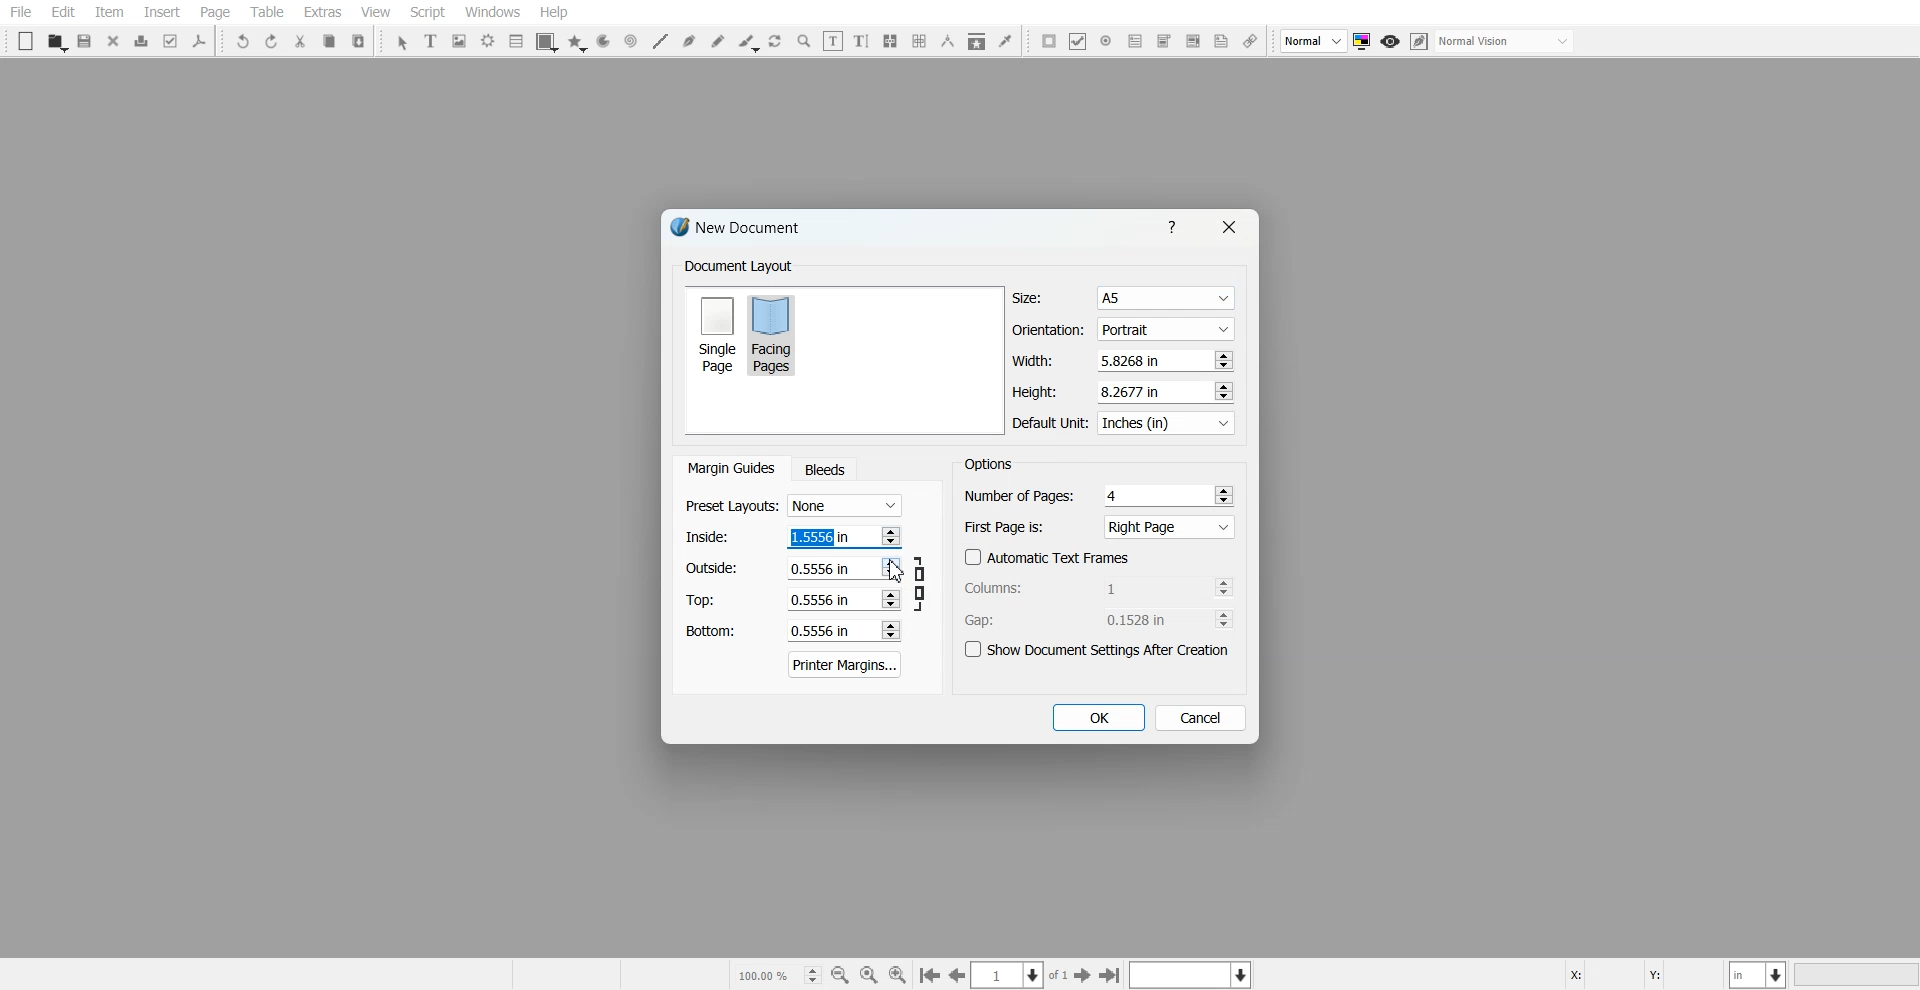 The height and width of the screenshot is (990, 1920). I want to click on Eye Dropper, so click(1005, 40).